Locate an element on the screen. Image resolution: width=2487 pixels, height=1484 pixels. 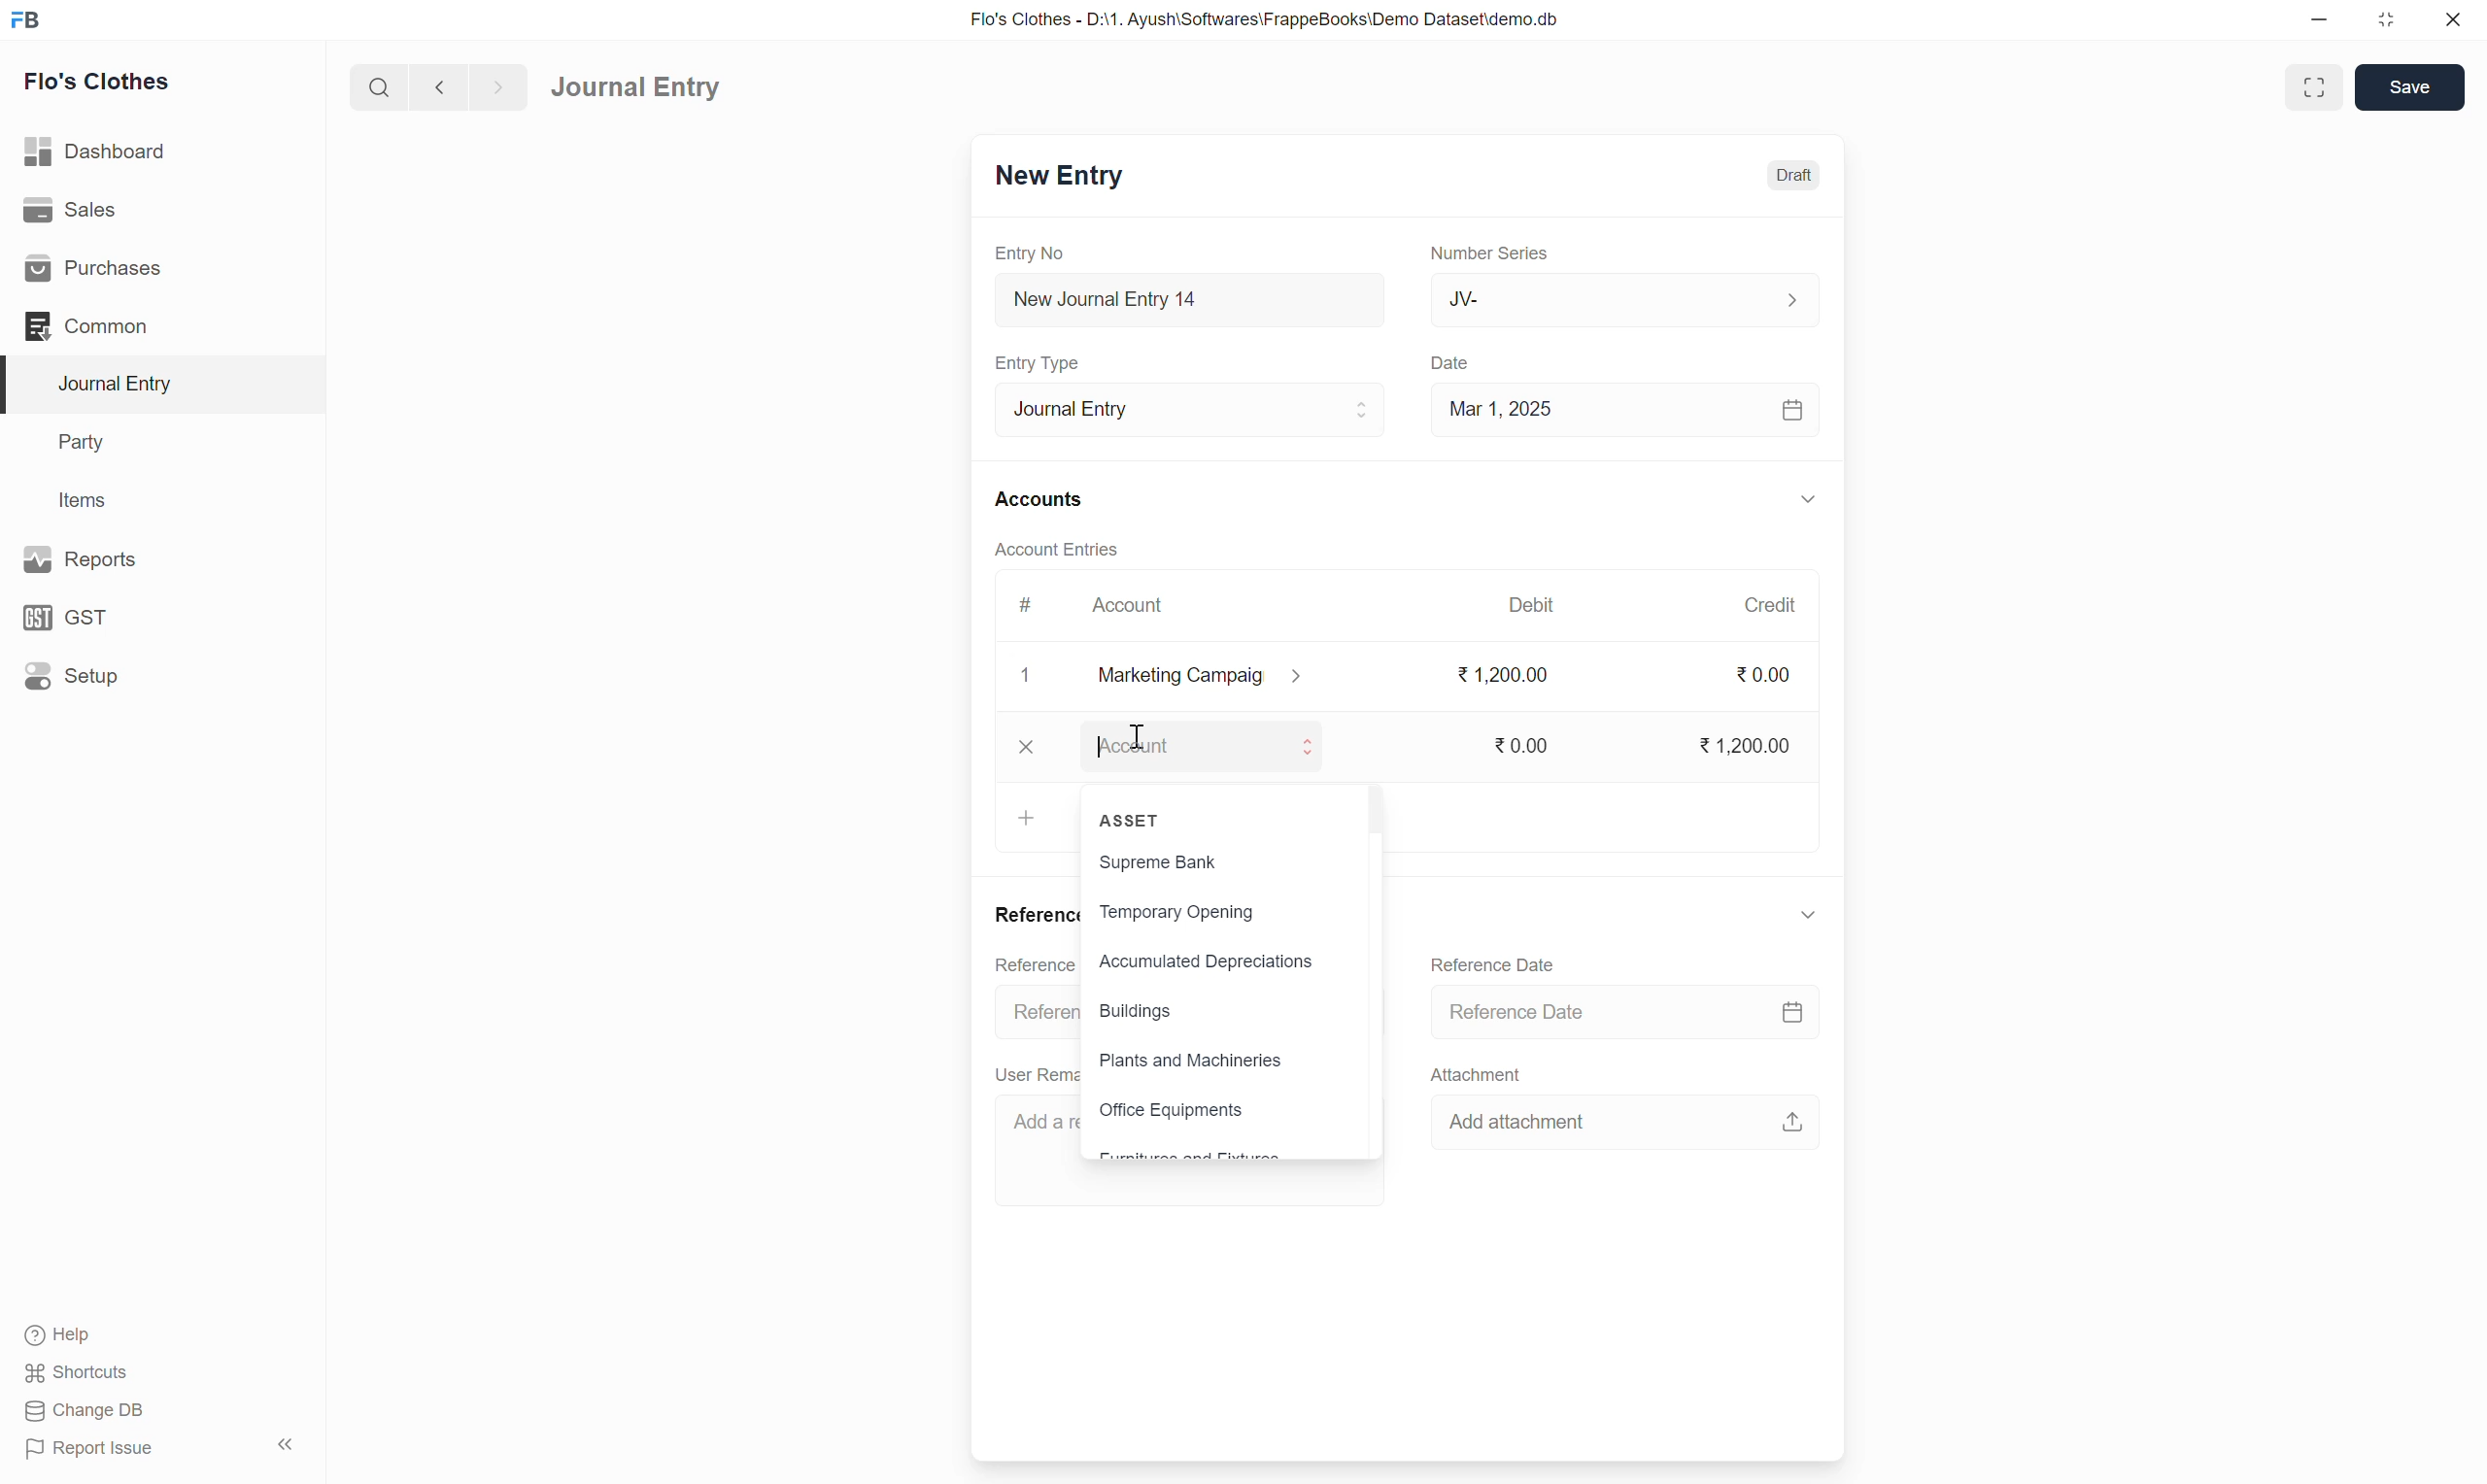
calendar is located at coordinates (1794, 412).